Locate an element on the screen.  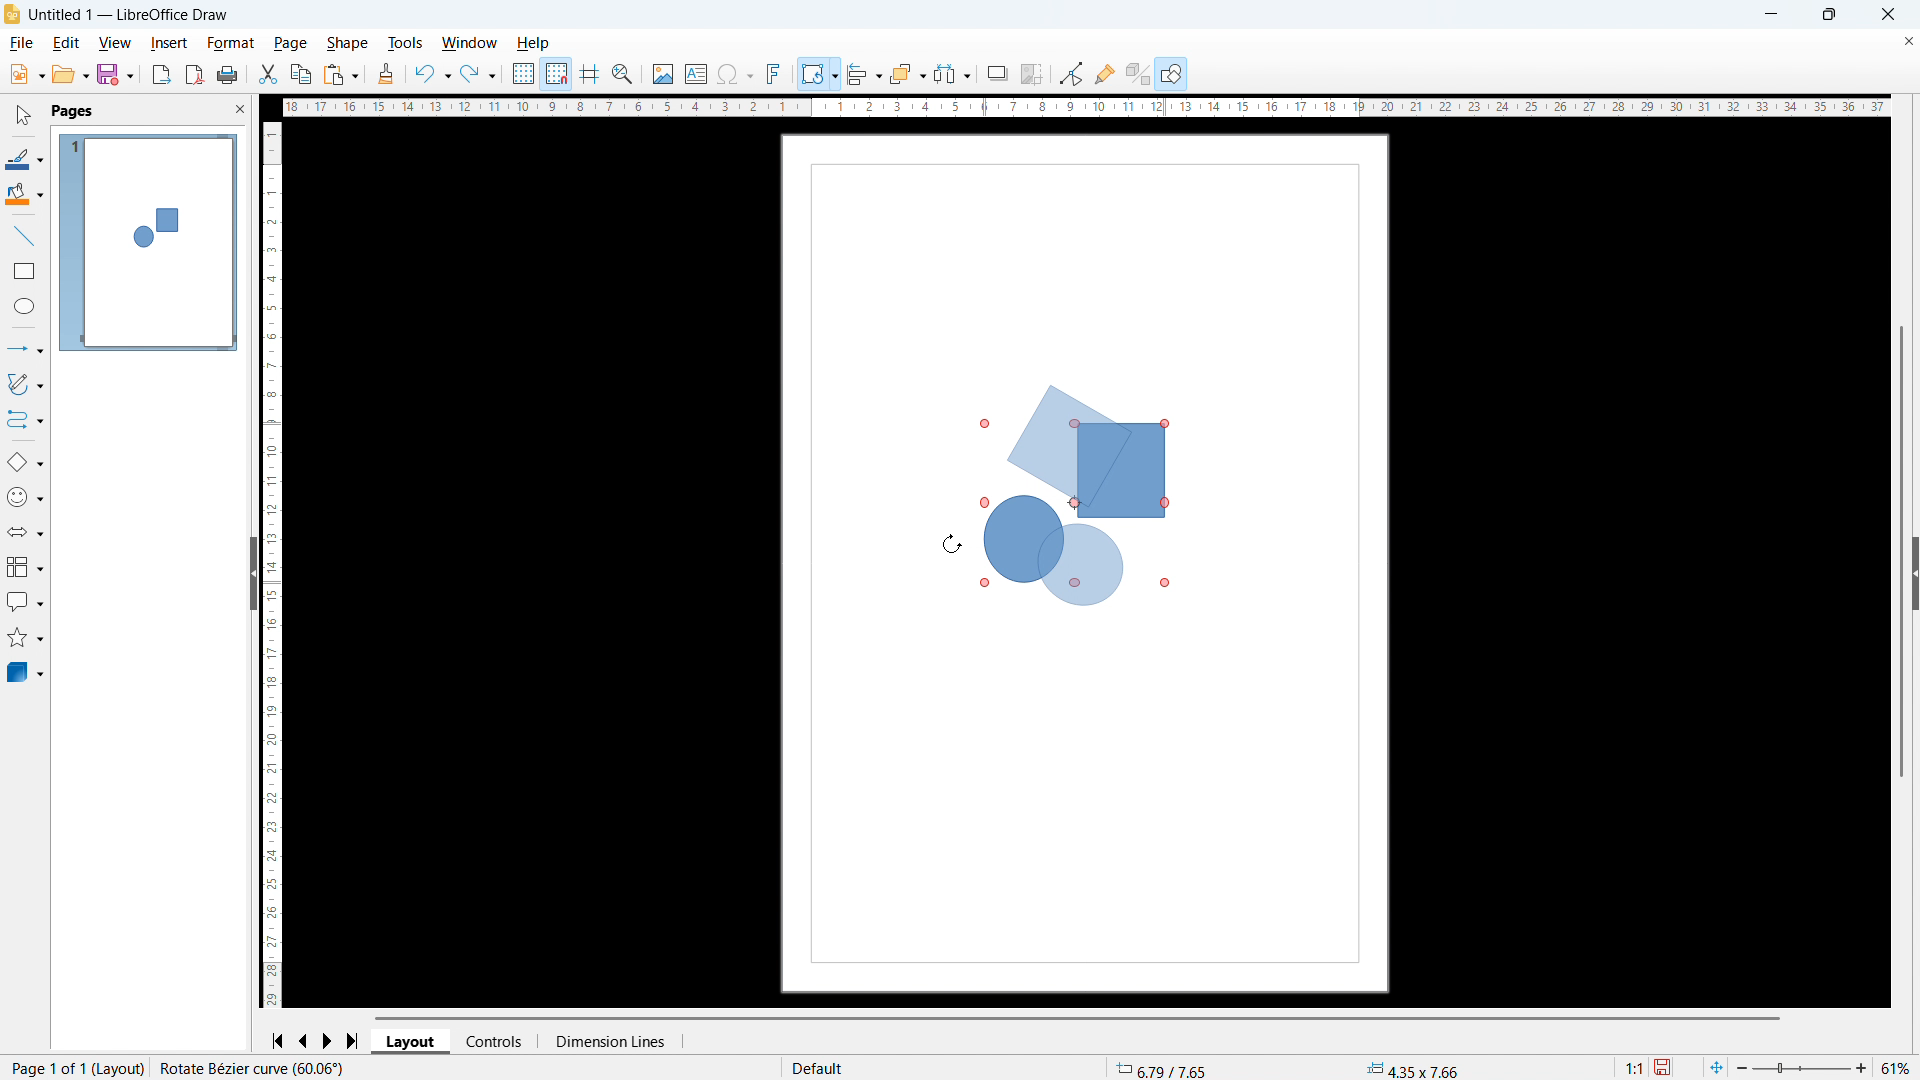
Insert symbols  is located at coordinates (735, 74).